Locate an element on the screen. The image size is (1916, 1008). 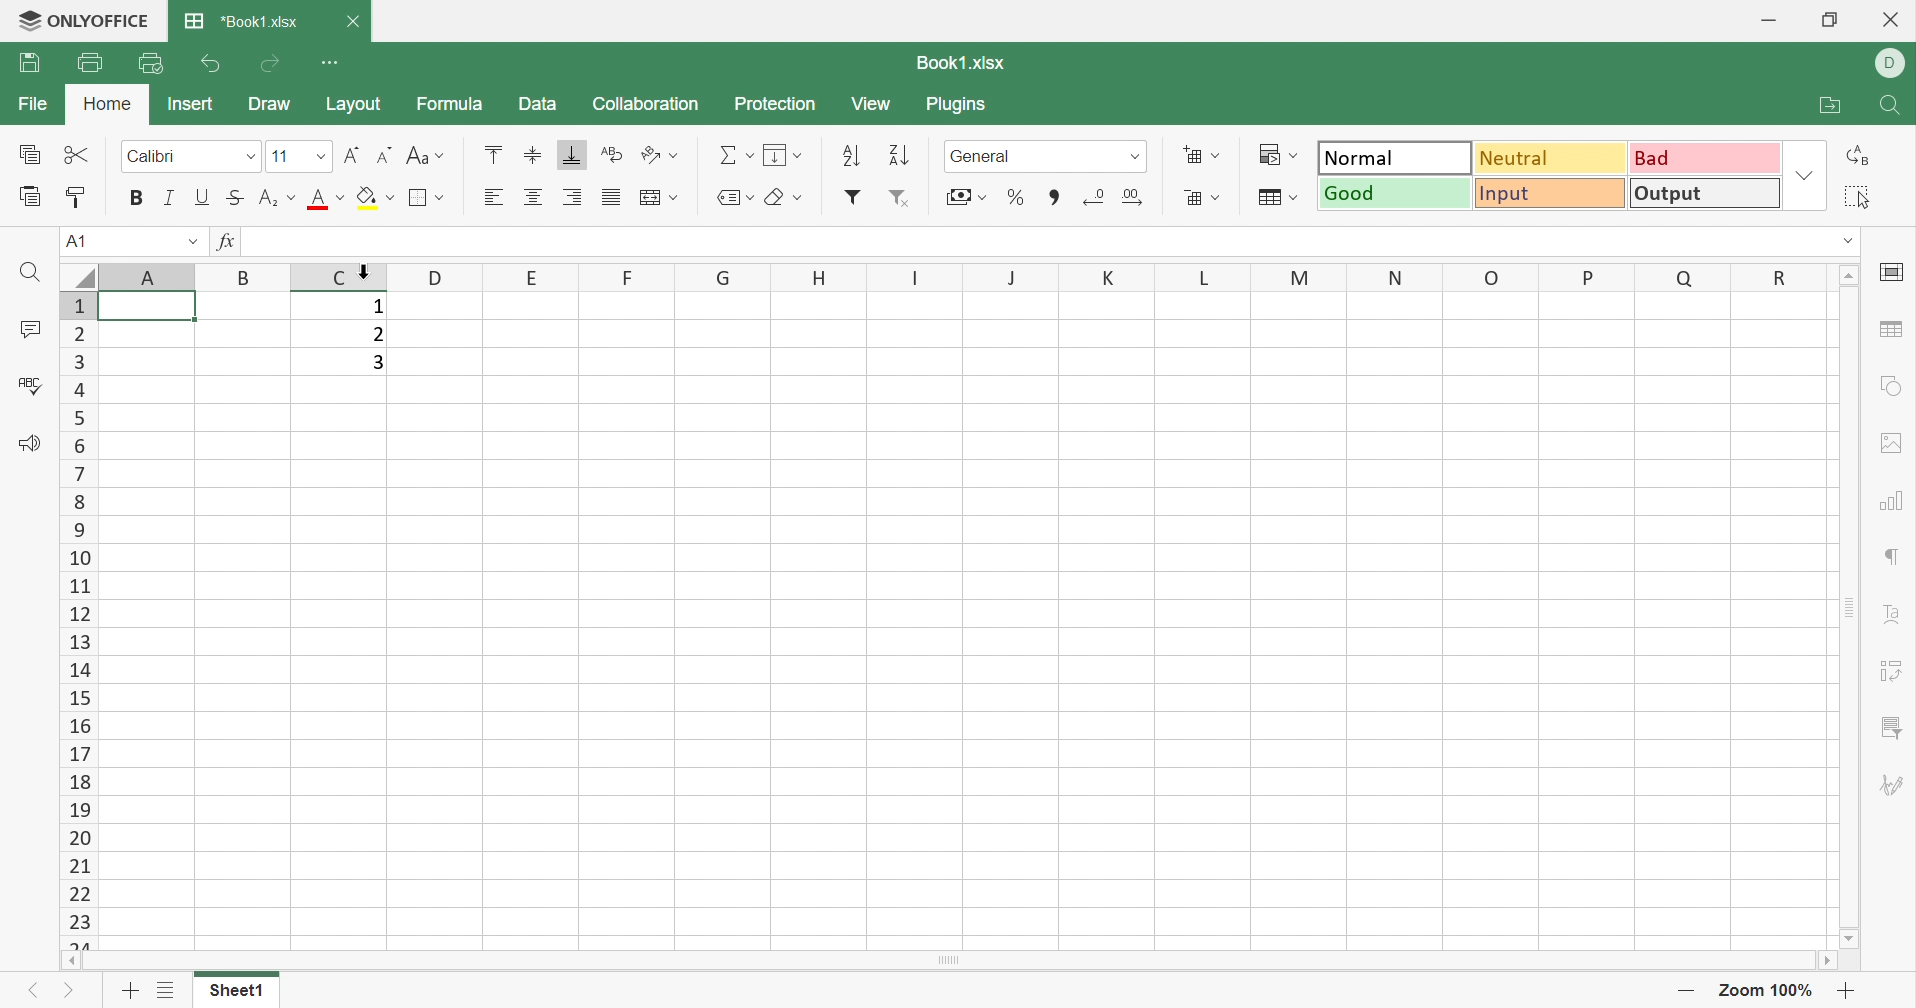
Data is located at coordinates (541, 107).